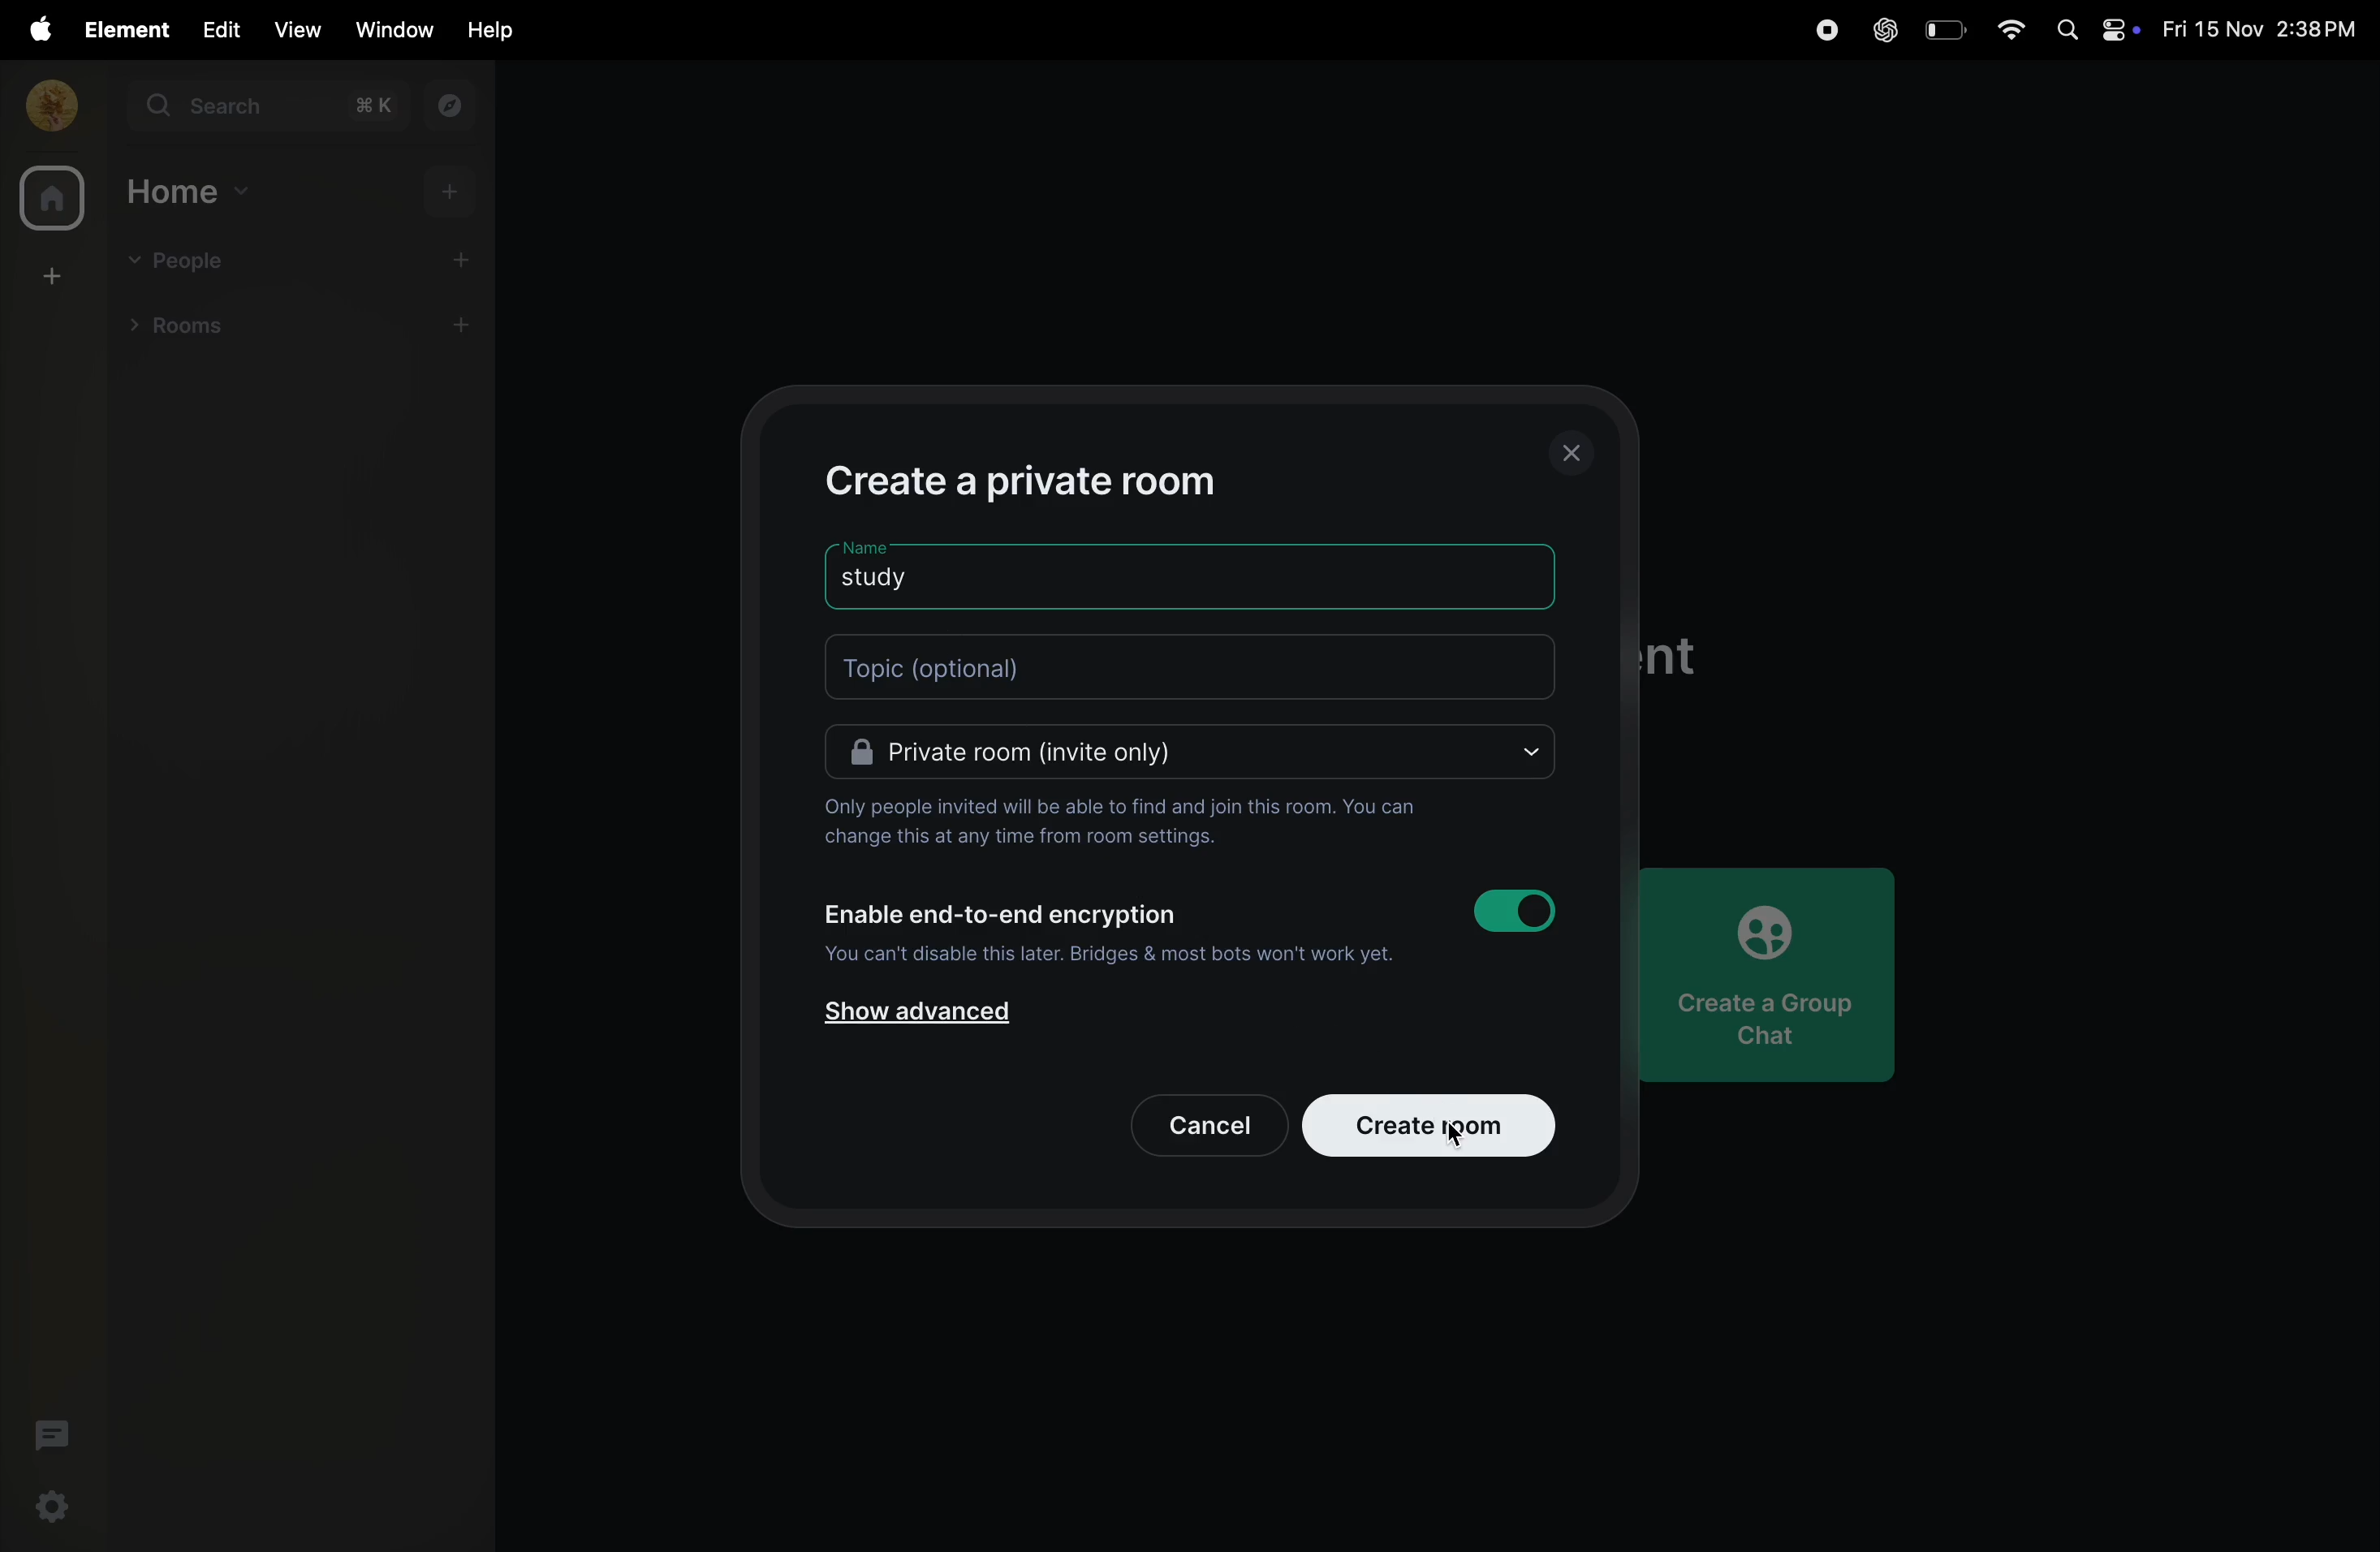 This screenshot has width=2380, height=1552. What do you see at coordinates (1467, 1136) in the screenshot?
I see `cursor` at bounding box center [1467, 1136].